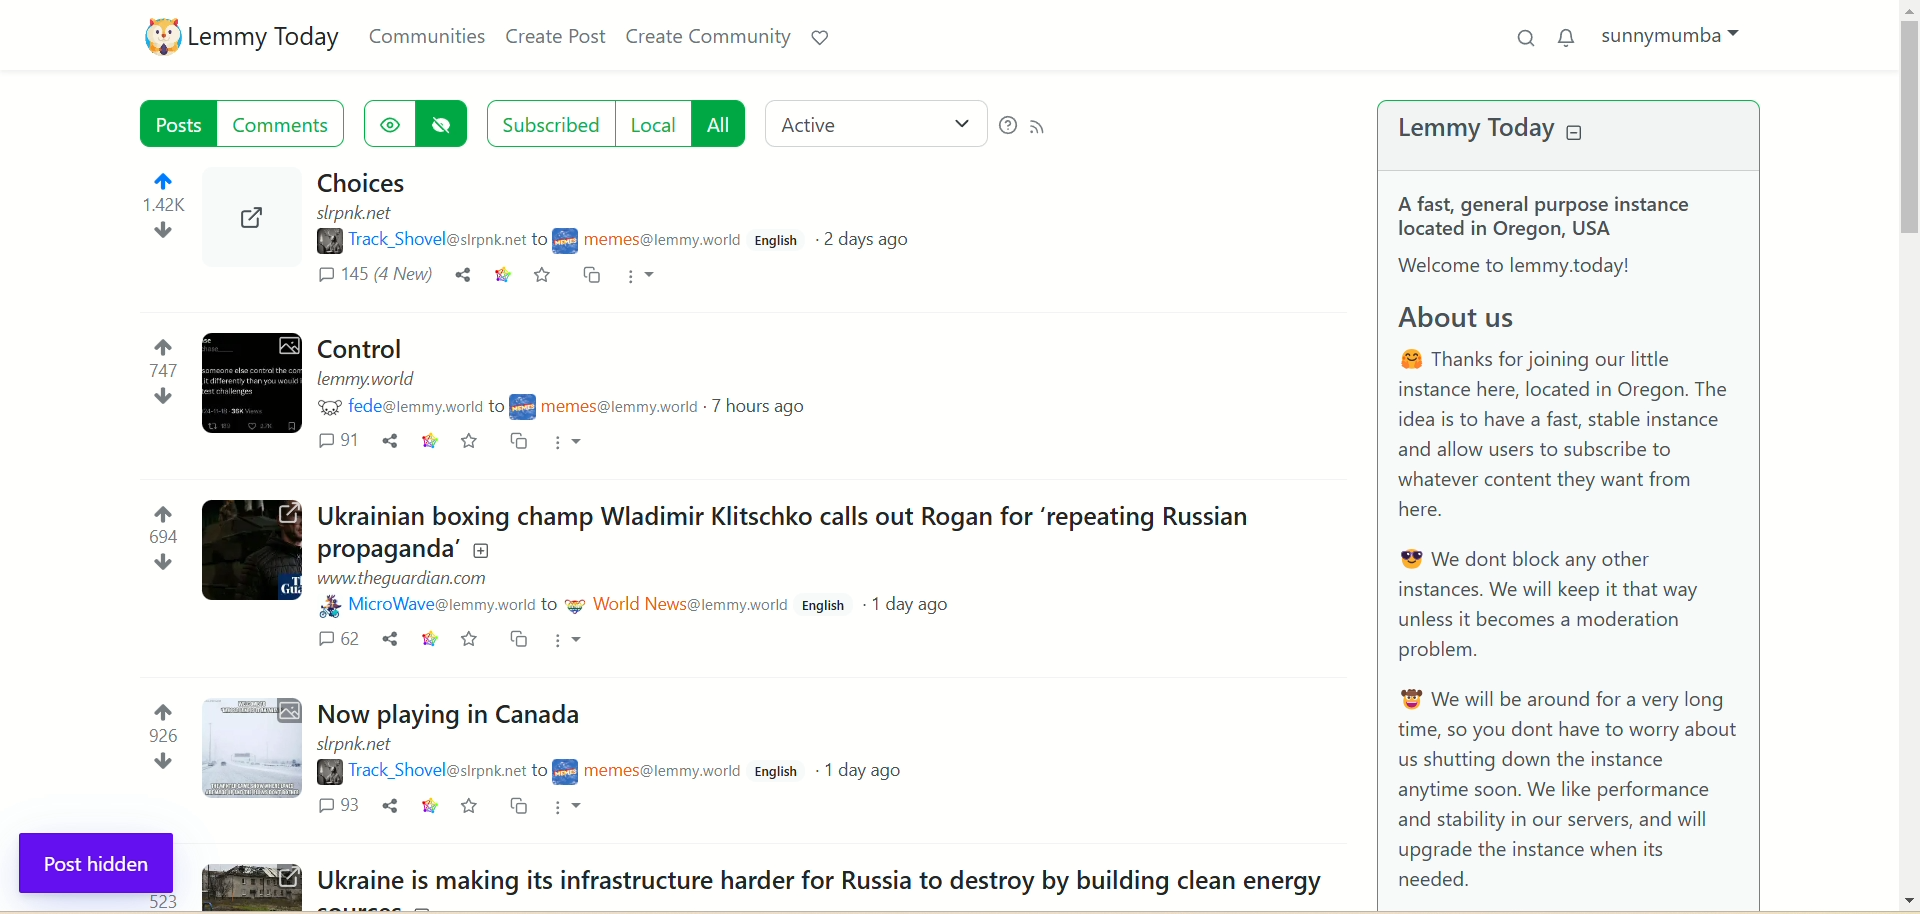 This screenshot has height=914, width=1920. I want to click on show hidden posts, so click(386, 125).